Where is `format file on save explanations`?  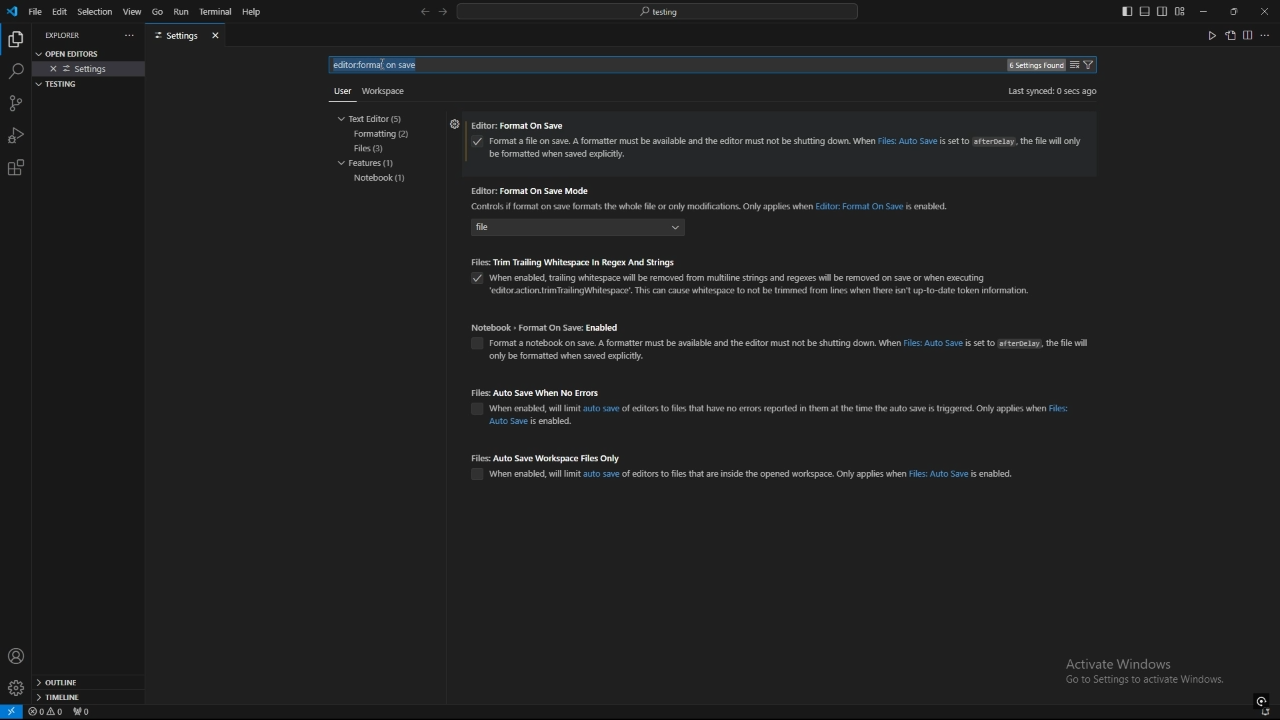
format file on save explanations is located at coordinates (787, 149).